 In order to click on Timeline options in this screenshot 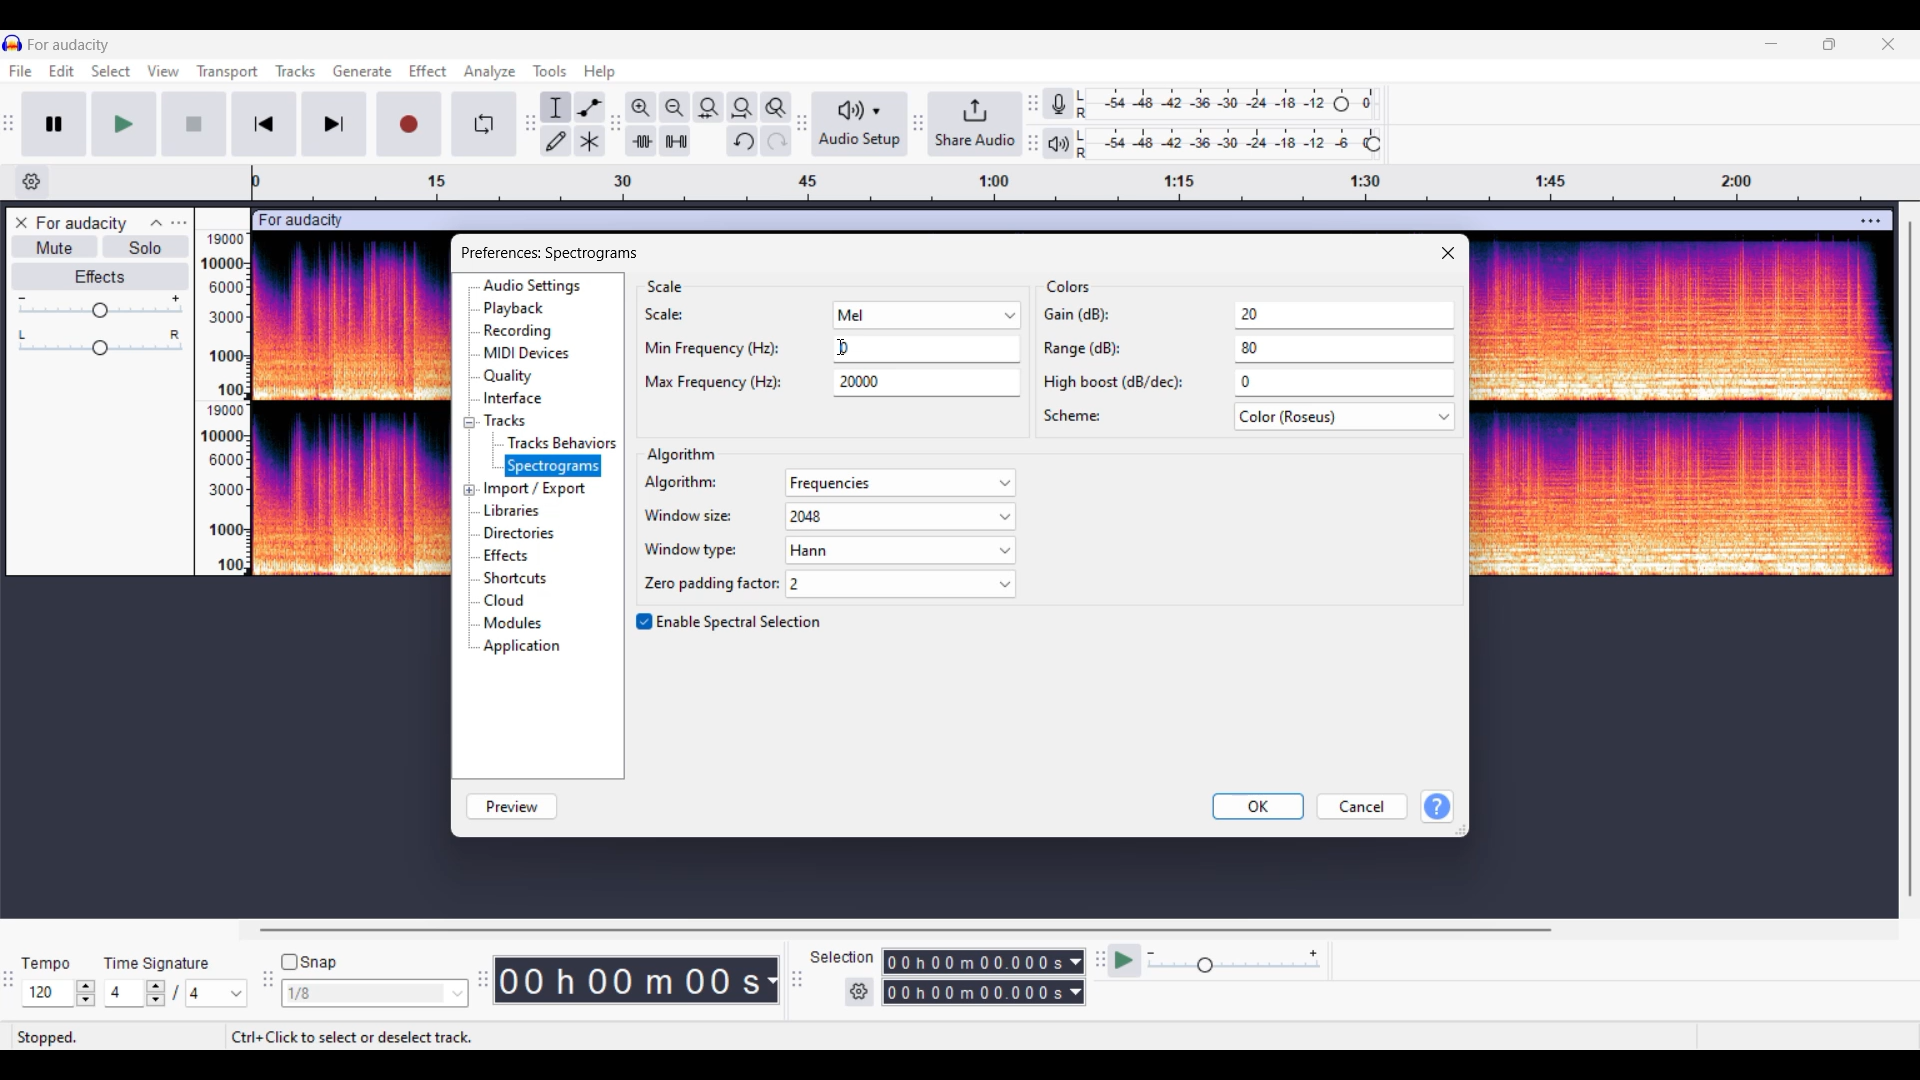, I will do `click(33, 182)`.